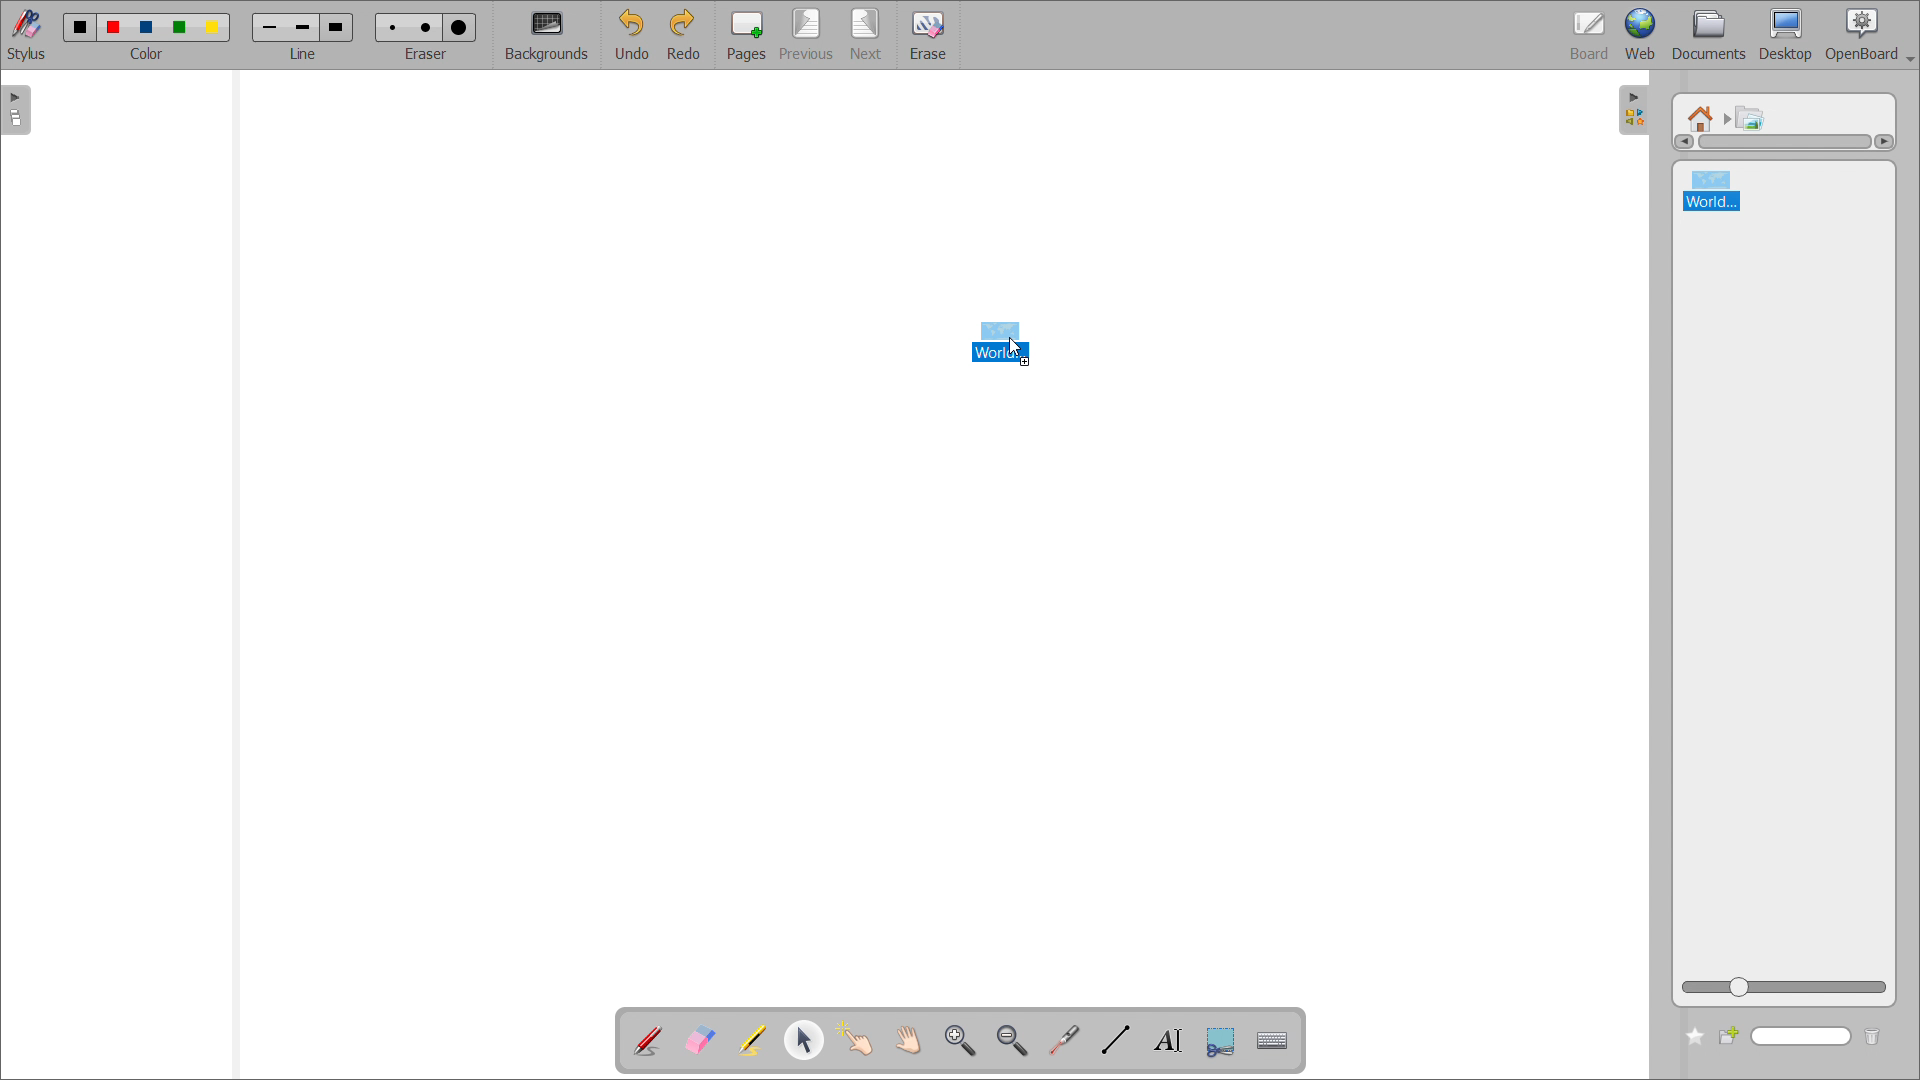 Image resolution: width=1920 pixels, height=1080 pixels. I want to click on erase, so click(928, 36).